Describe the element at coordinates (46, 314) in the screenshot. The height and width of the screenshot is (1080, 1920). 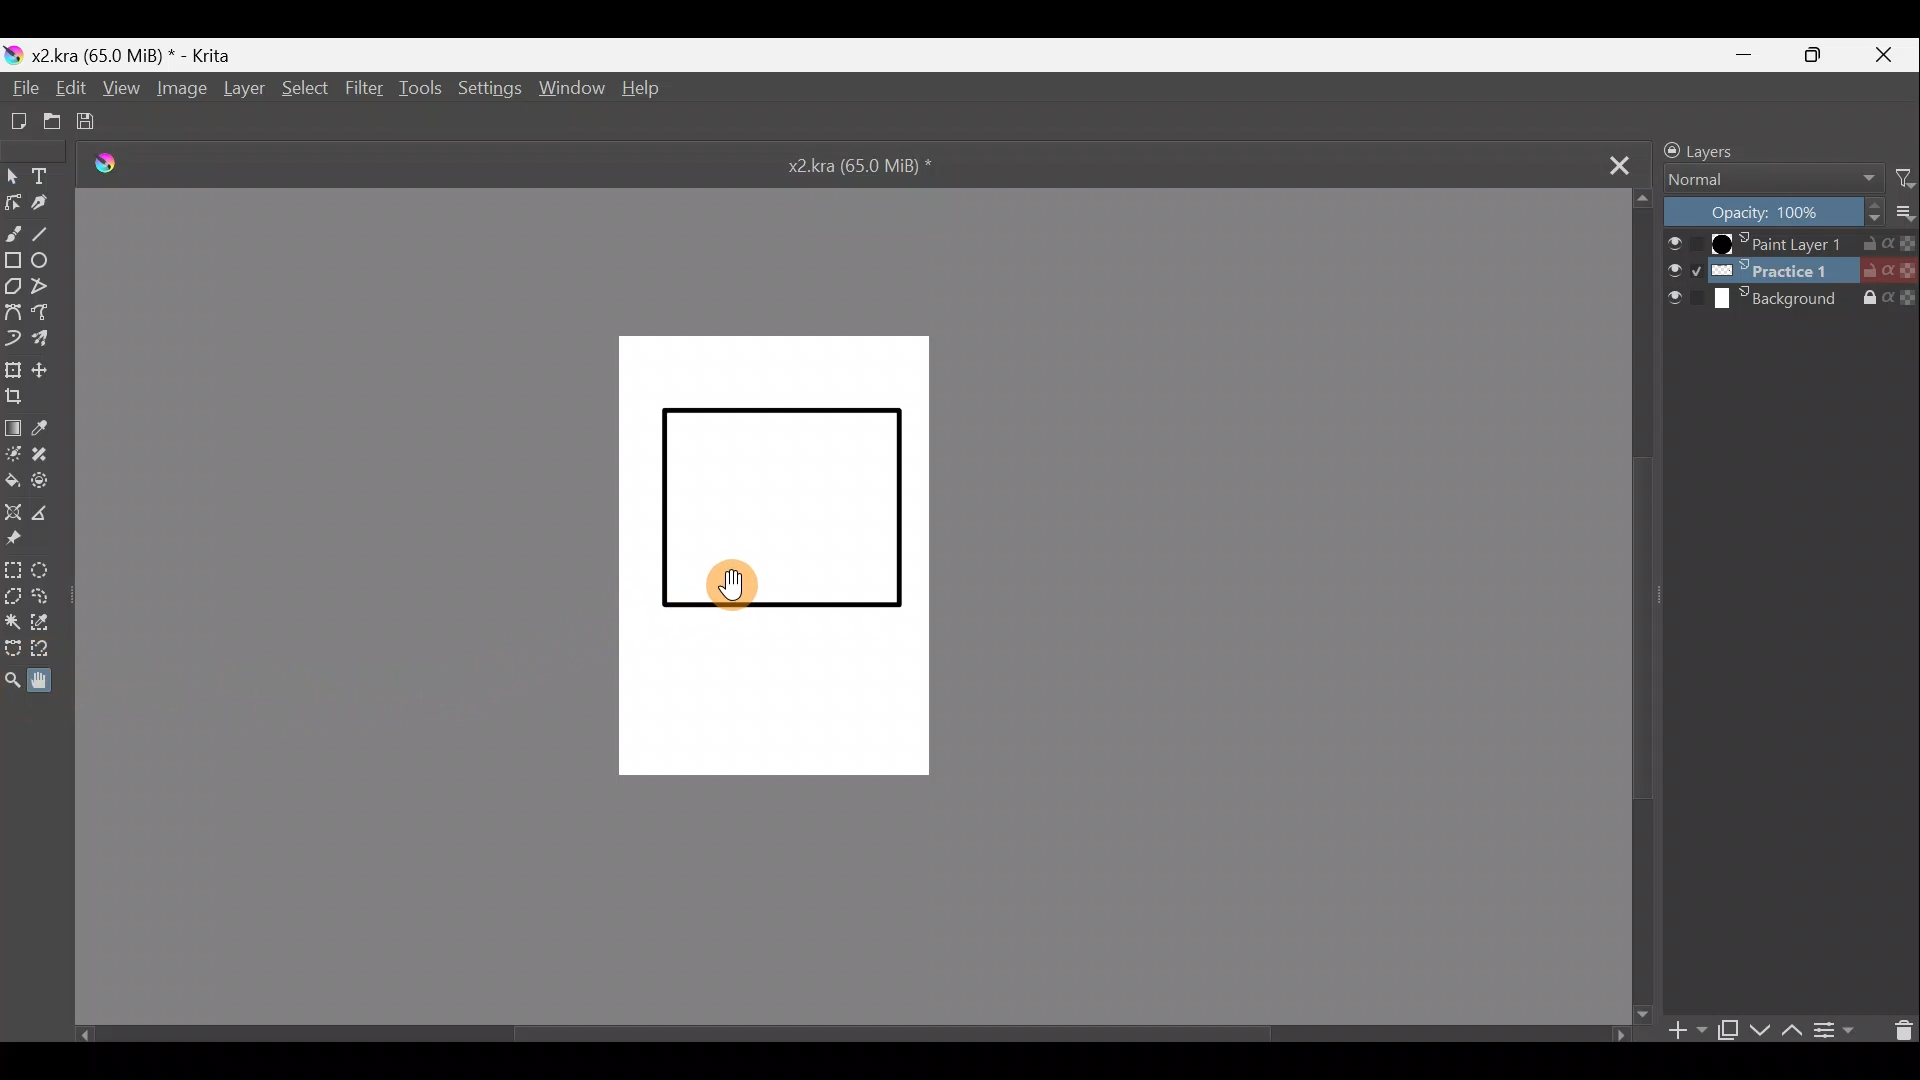
I see `Freehand path tool` at that location.